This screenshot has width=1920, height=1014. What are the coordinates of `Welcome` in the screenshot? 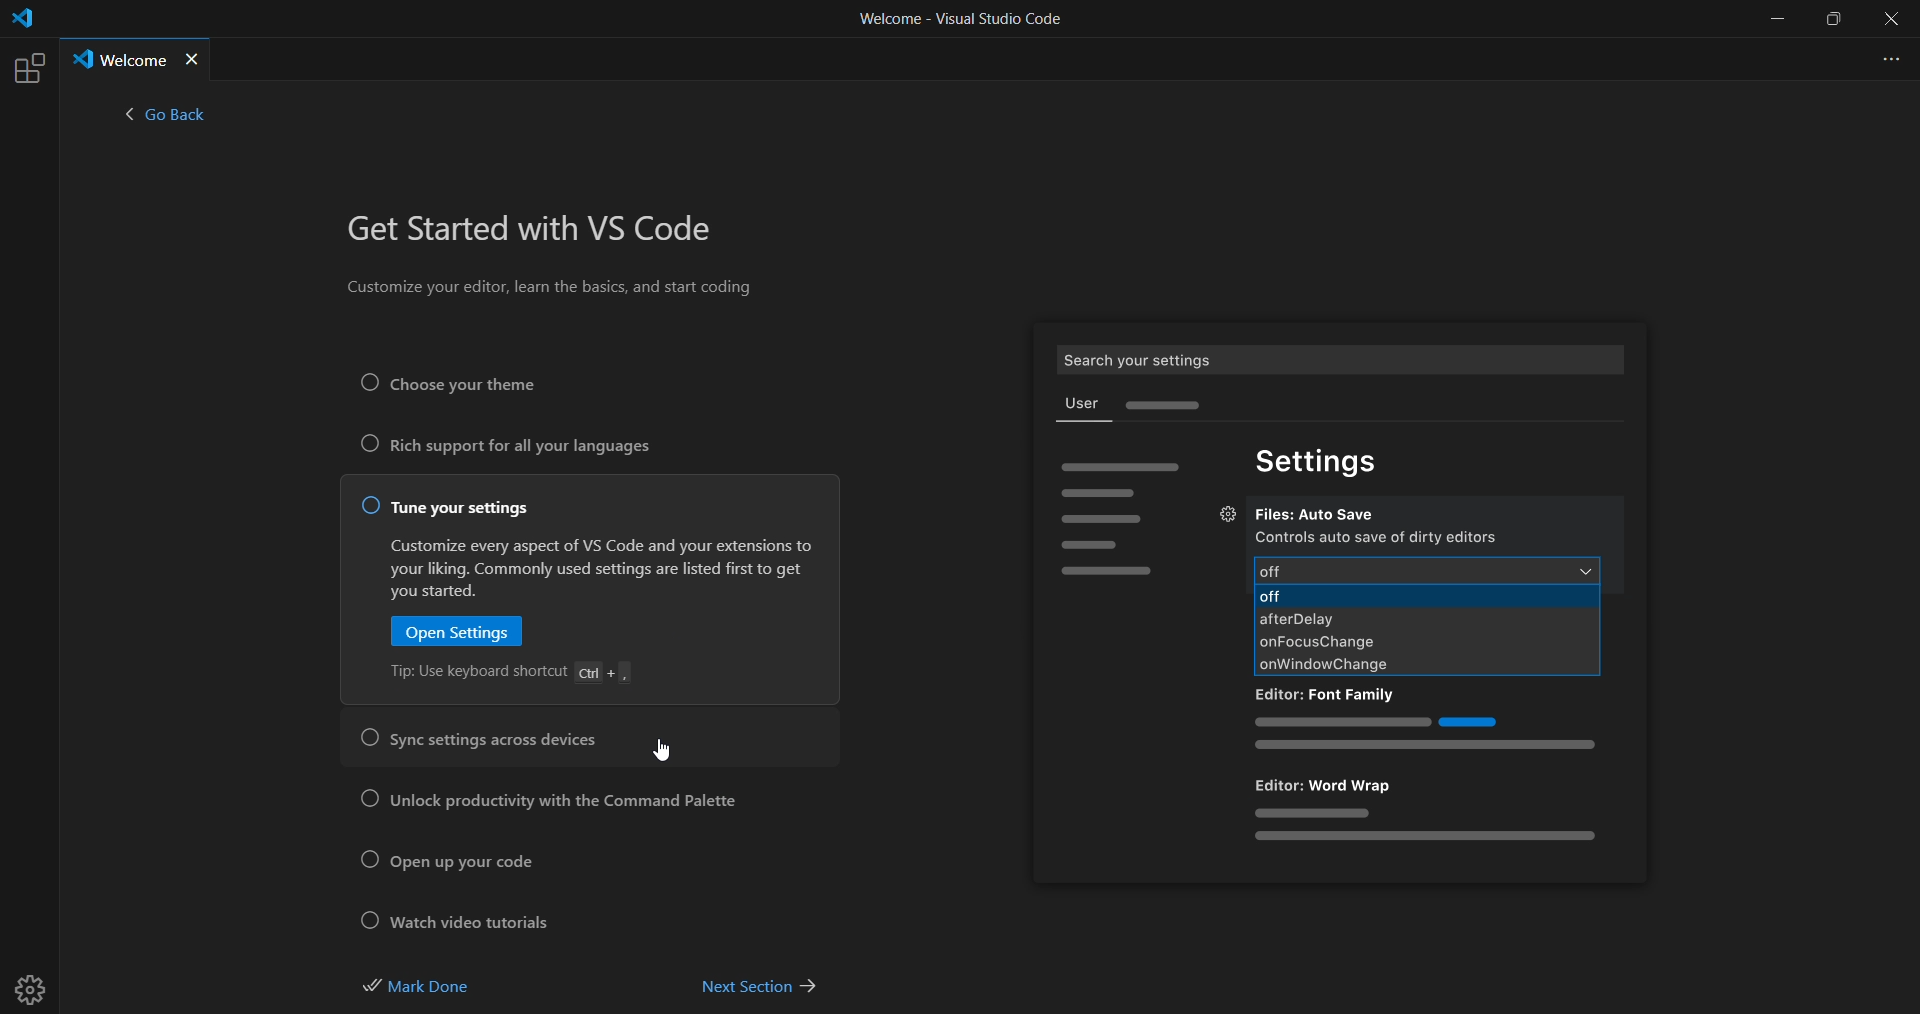 It's located at (118, 59).